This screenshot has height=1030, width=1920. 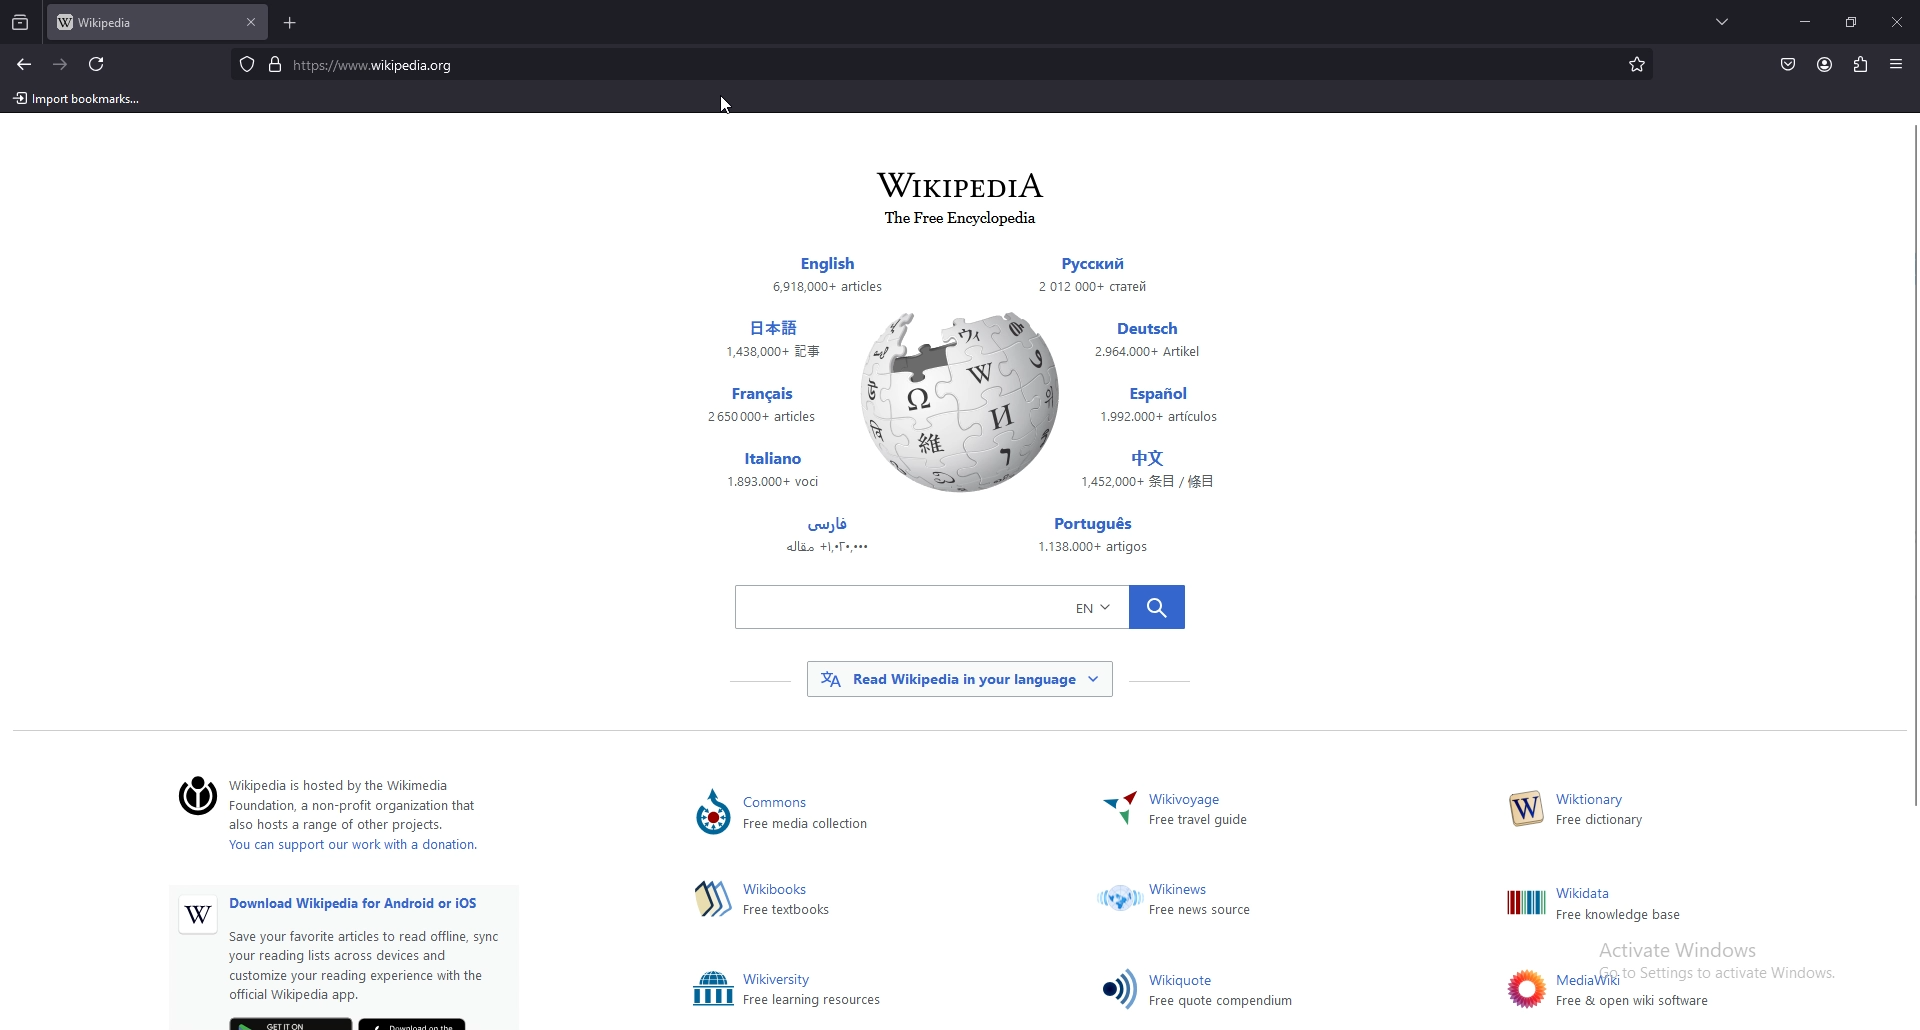 What do you see at coordinates (815, 990) in the screenshot?
I see `` at bounding box center [815, 990].